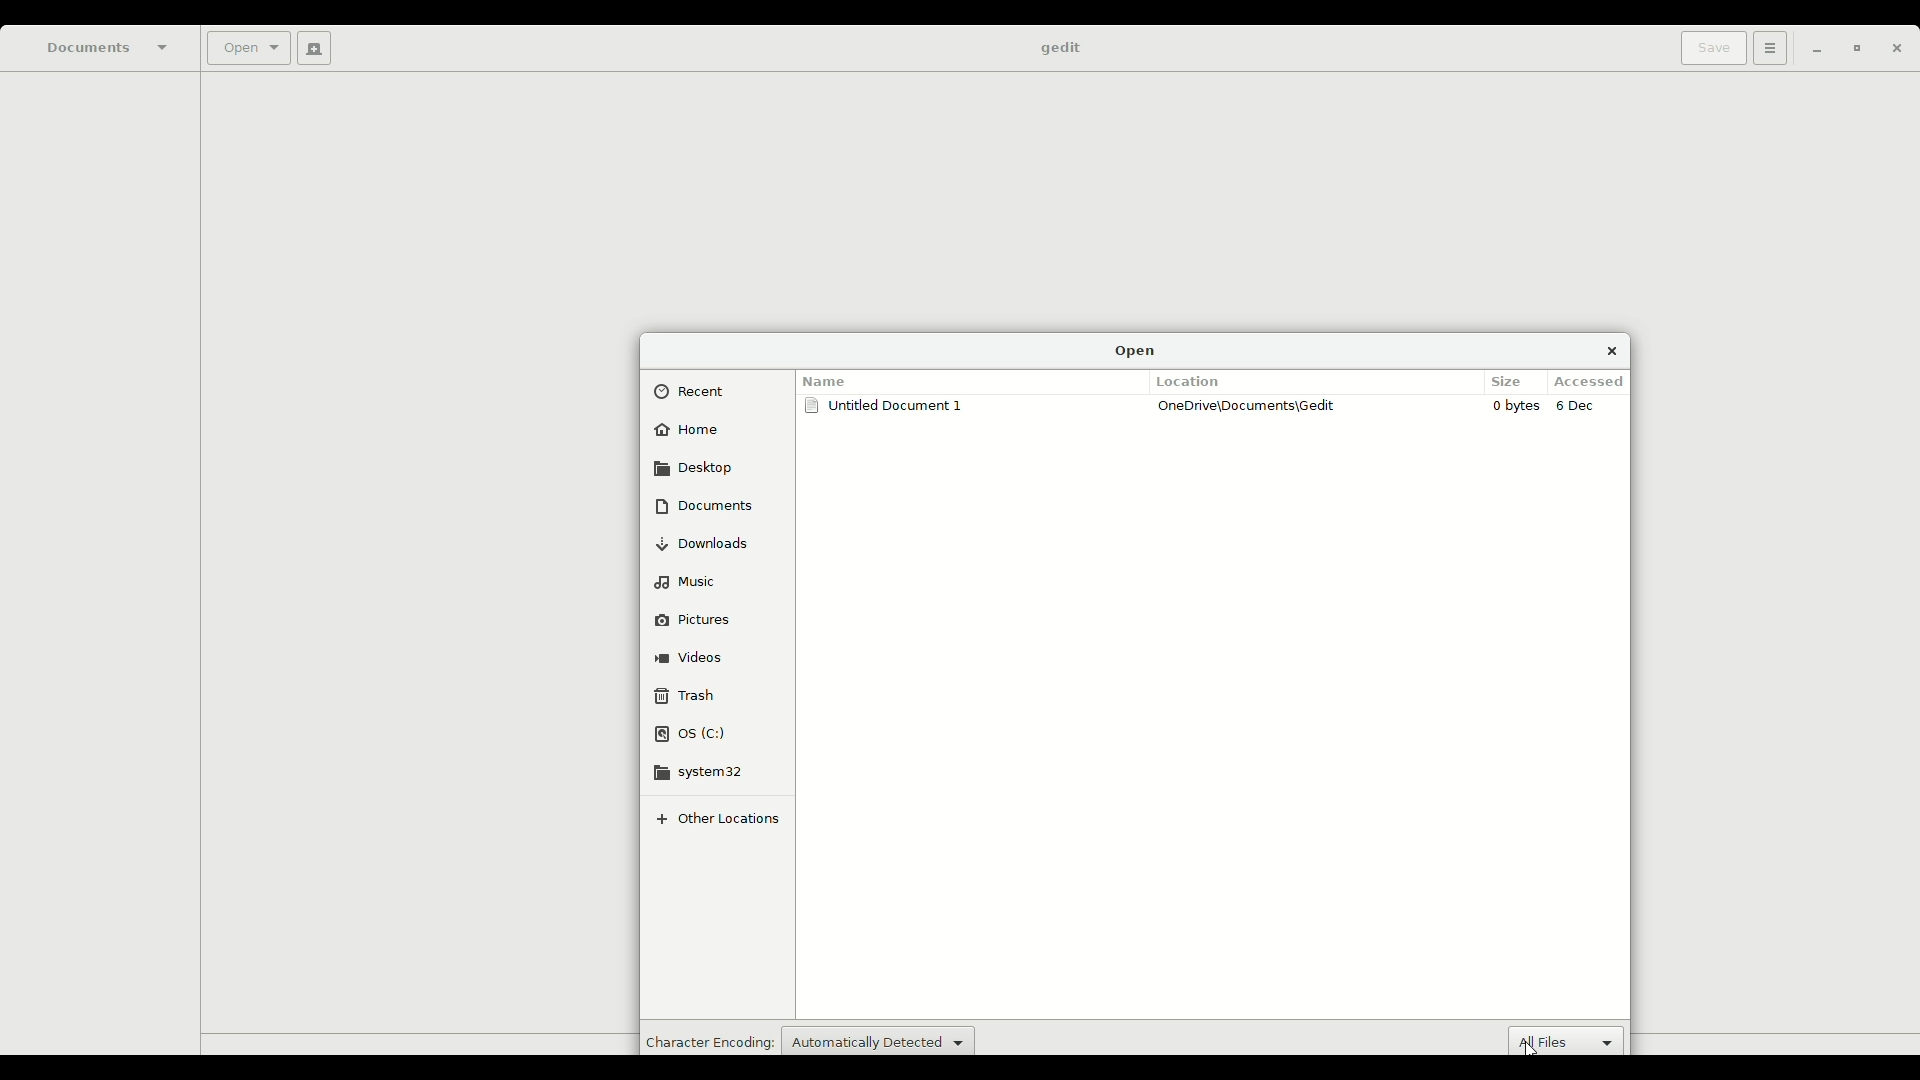 This screenshot has height=1080, width=1920. Describe the element at coordinates (704, 505) in the screenshot. I see `Documents` at that location.